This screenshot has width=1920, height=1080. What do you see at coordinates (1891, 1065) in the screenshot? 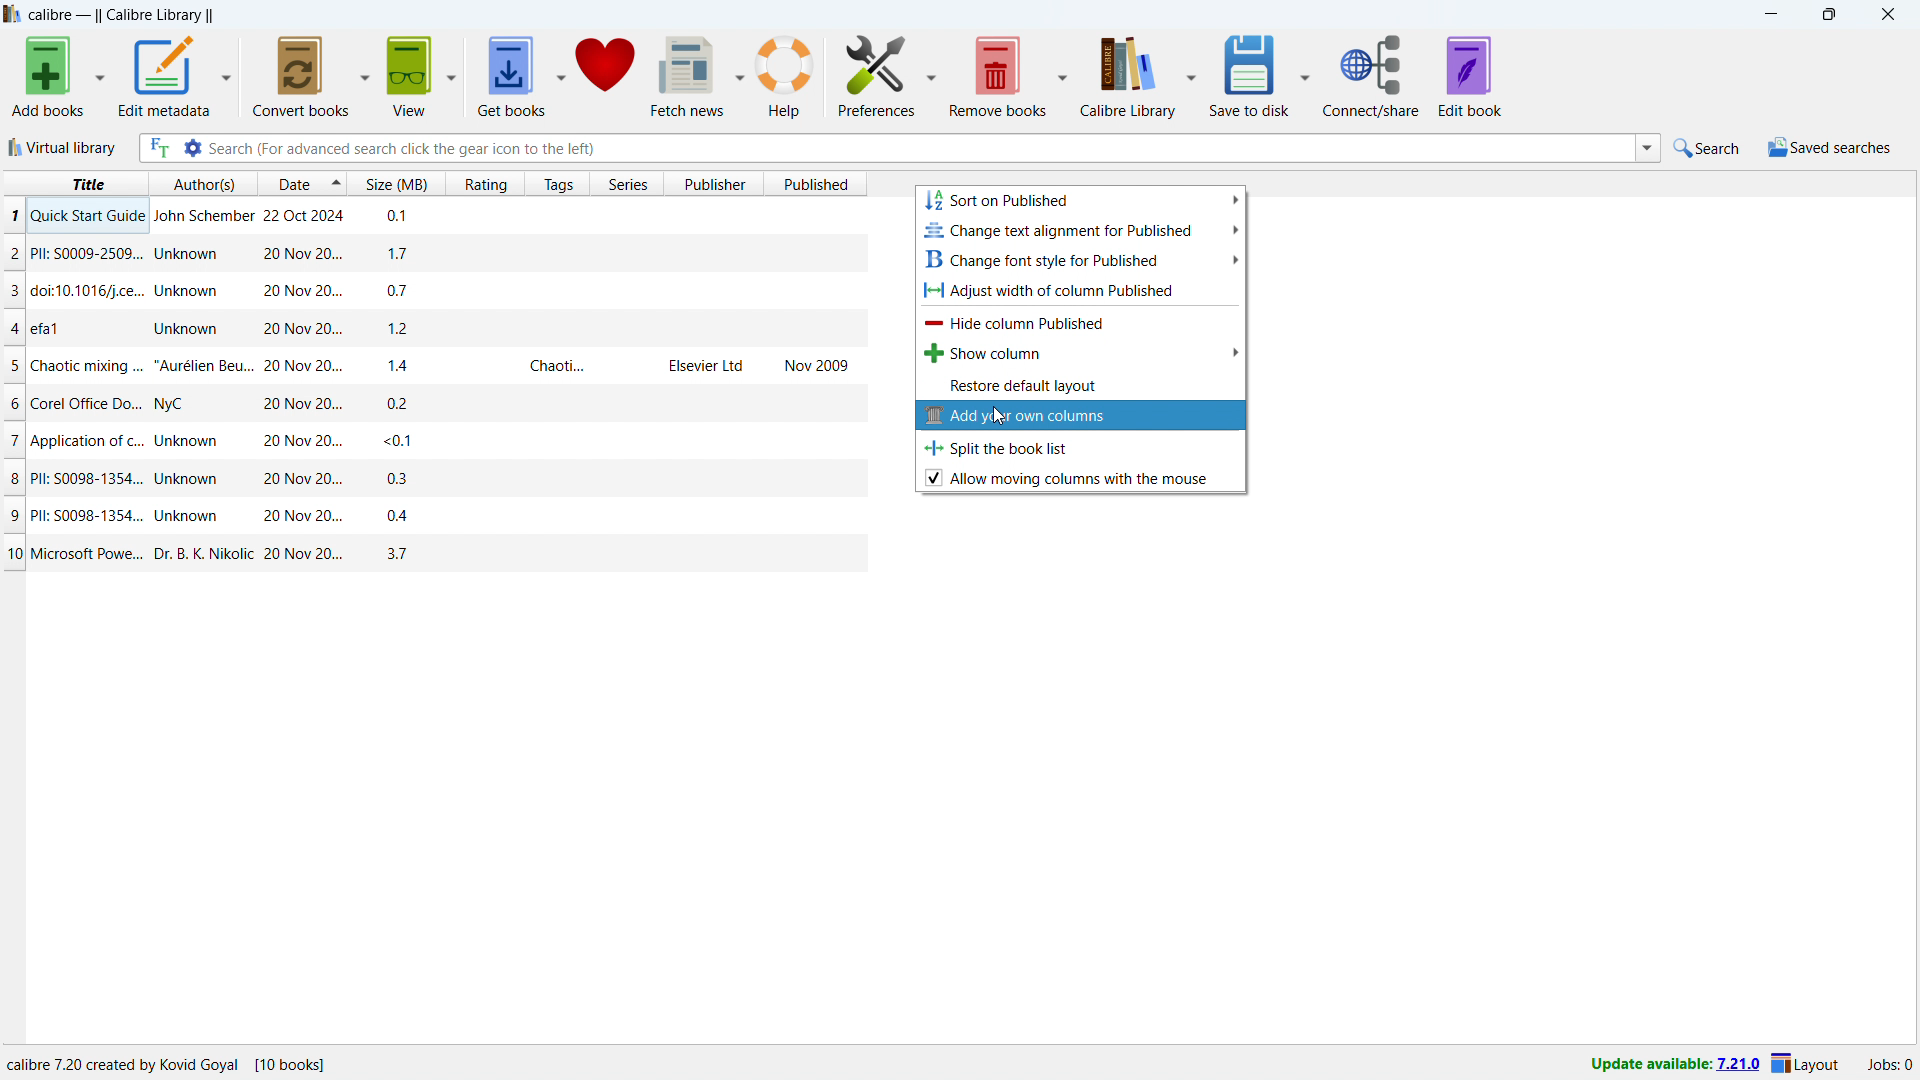
I see `active jobs` at bounding box center [1891, 1065].